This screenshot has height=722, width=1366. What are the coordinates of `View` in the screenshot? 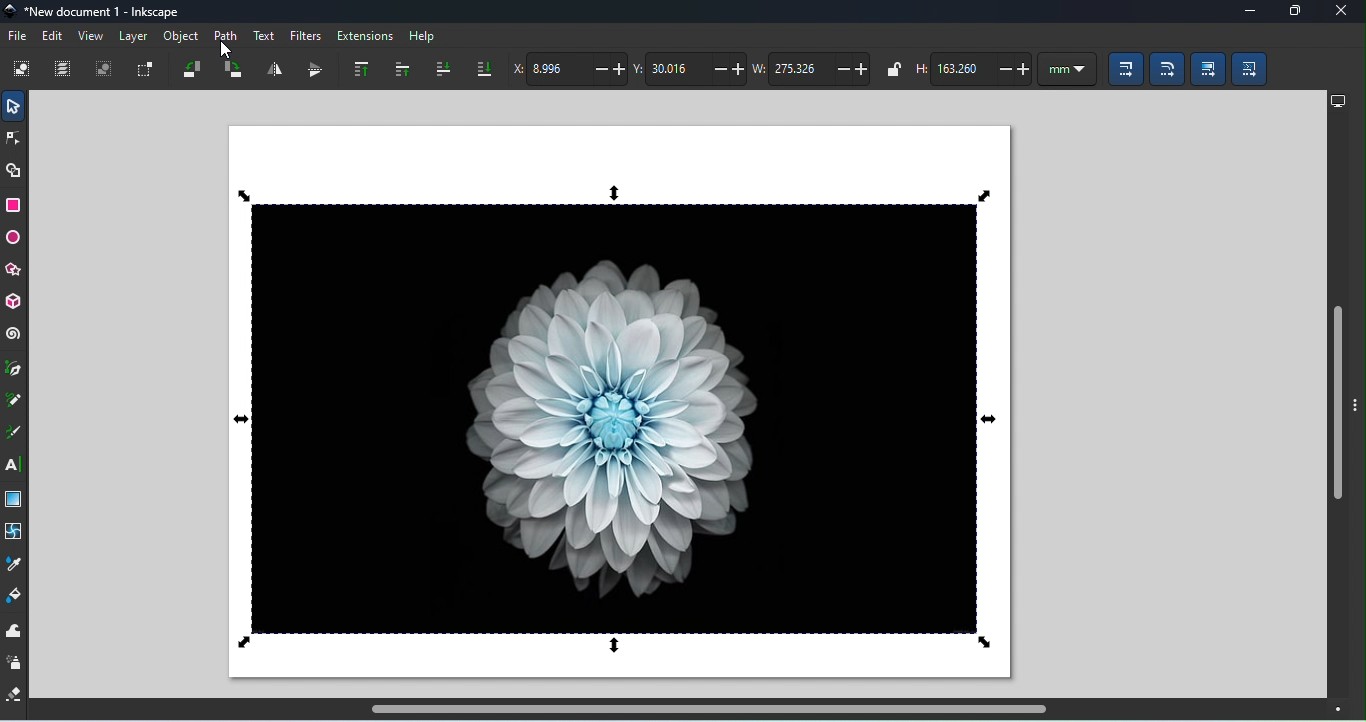 It's located at (91, 39).